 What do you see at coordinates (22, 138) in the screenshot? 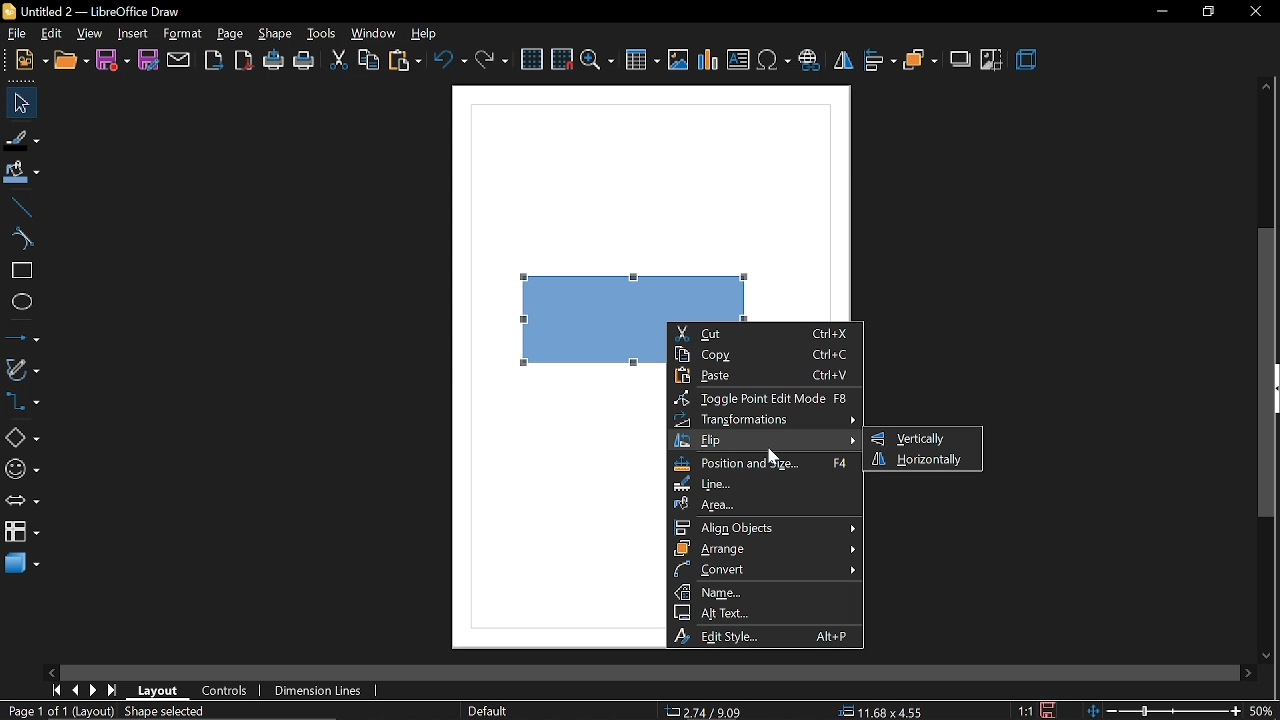
I see `fill line` at bounding box center [22, 138].